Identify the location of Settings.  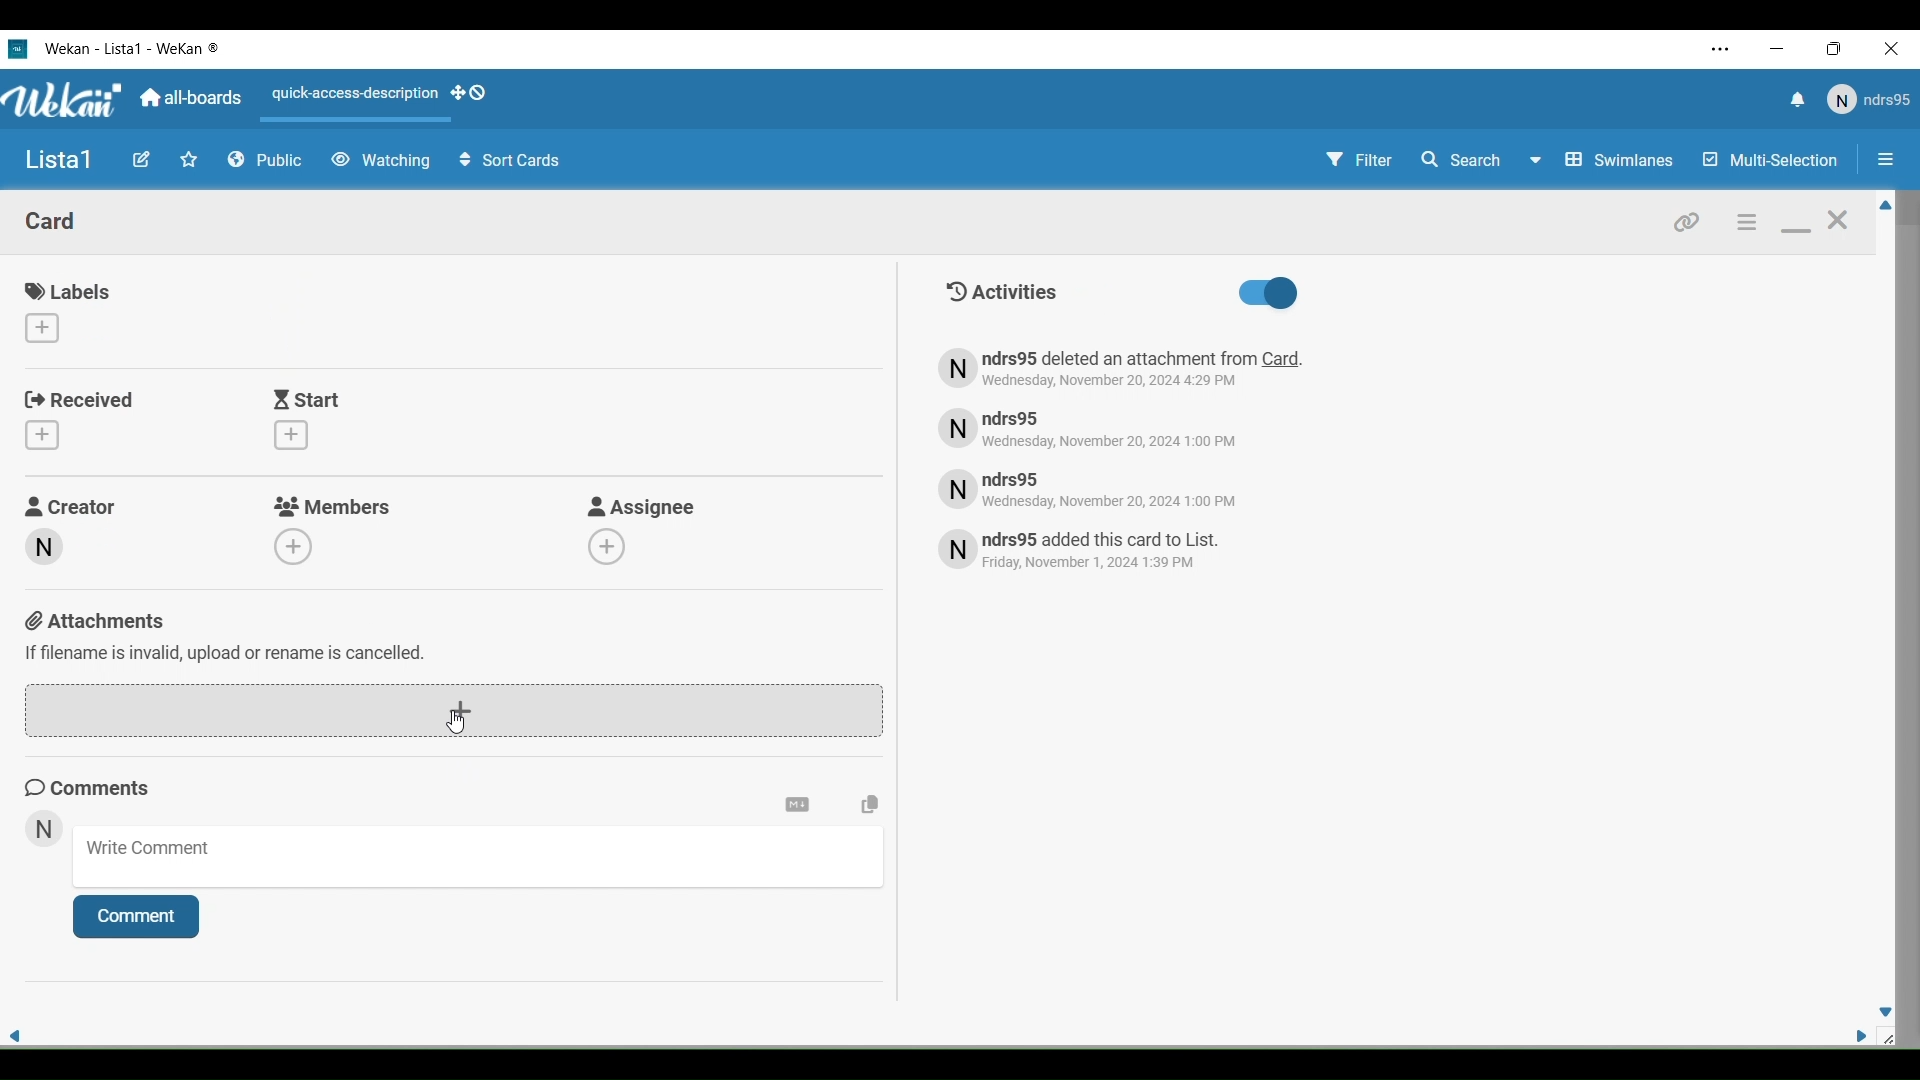
(1744, 221).